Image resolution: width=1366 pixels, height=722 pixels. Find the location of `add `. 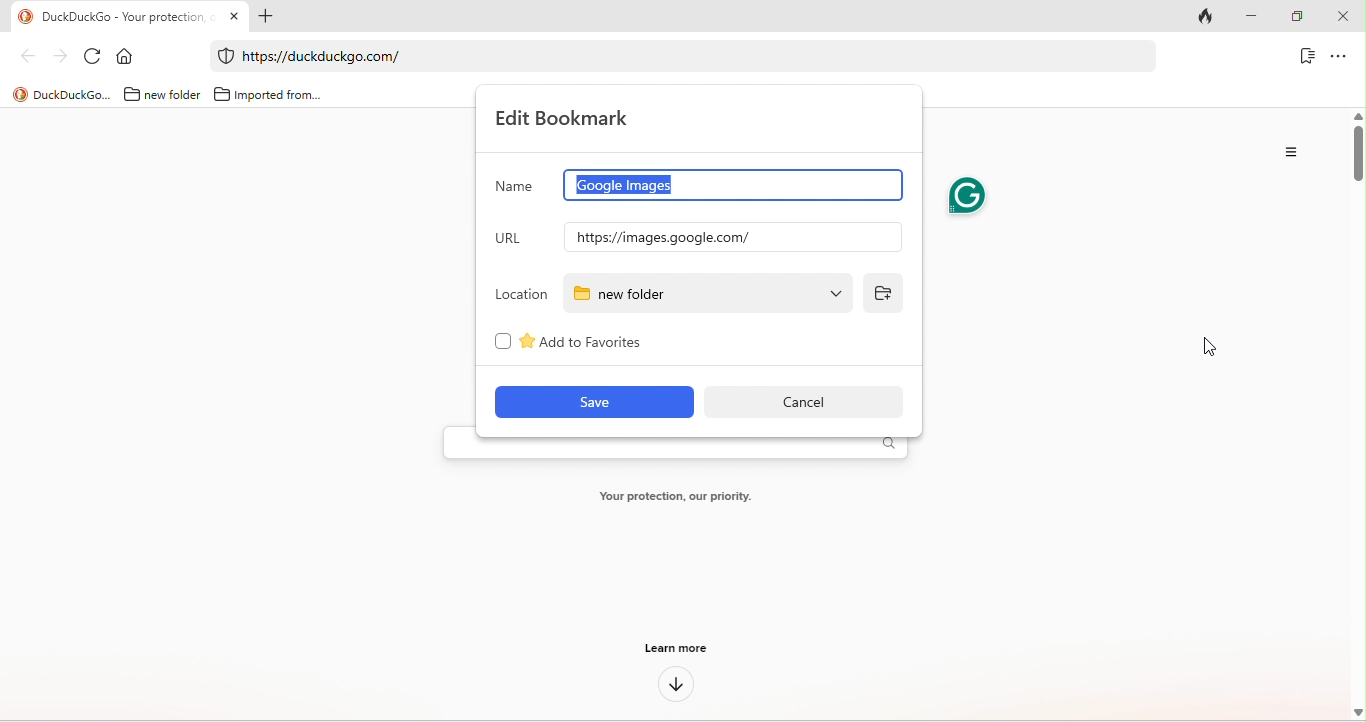

add  is located at coordinates (271, 17).